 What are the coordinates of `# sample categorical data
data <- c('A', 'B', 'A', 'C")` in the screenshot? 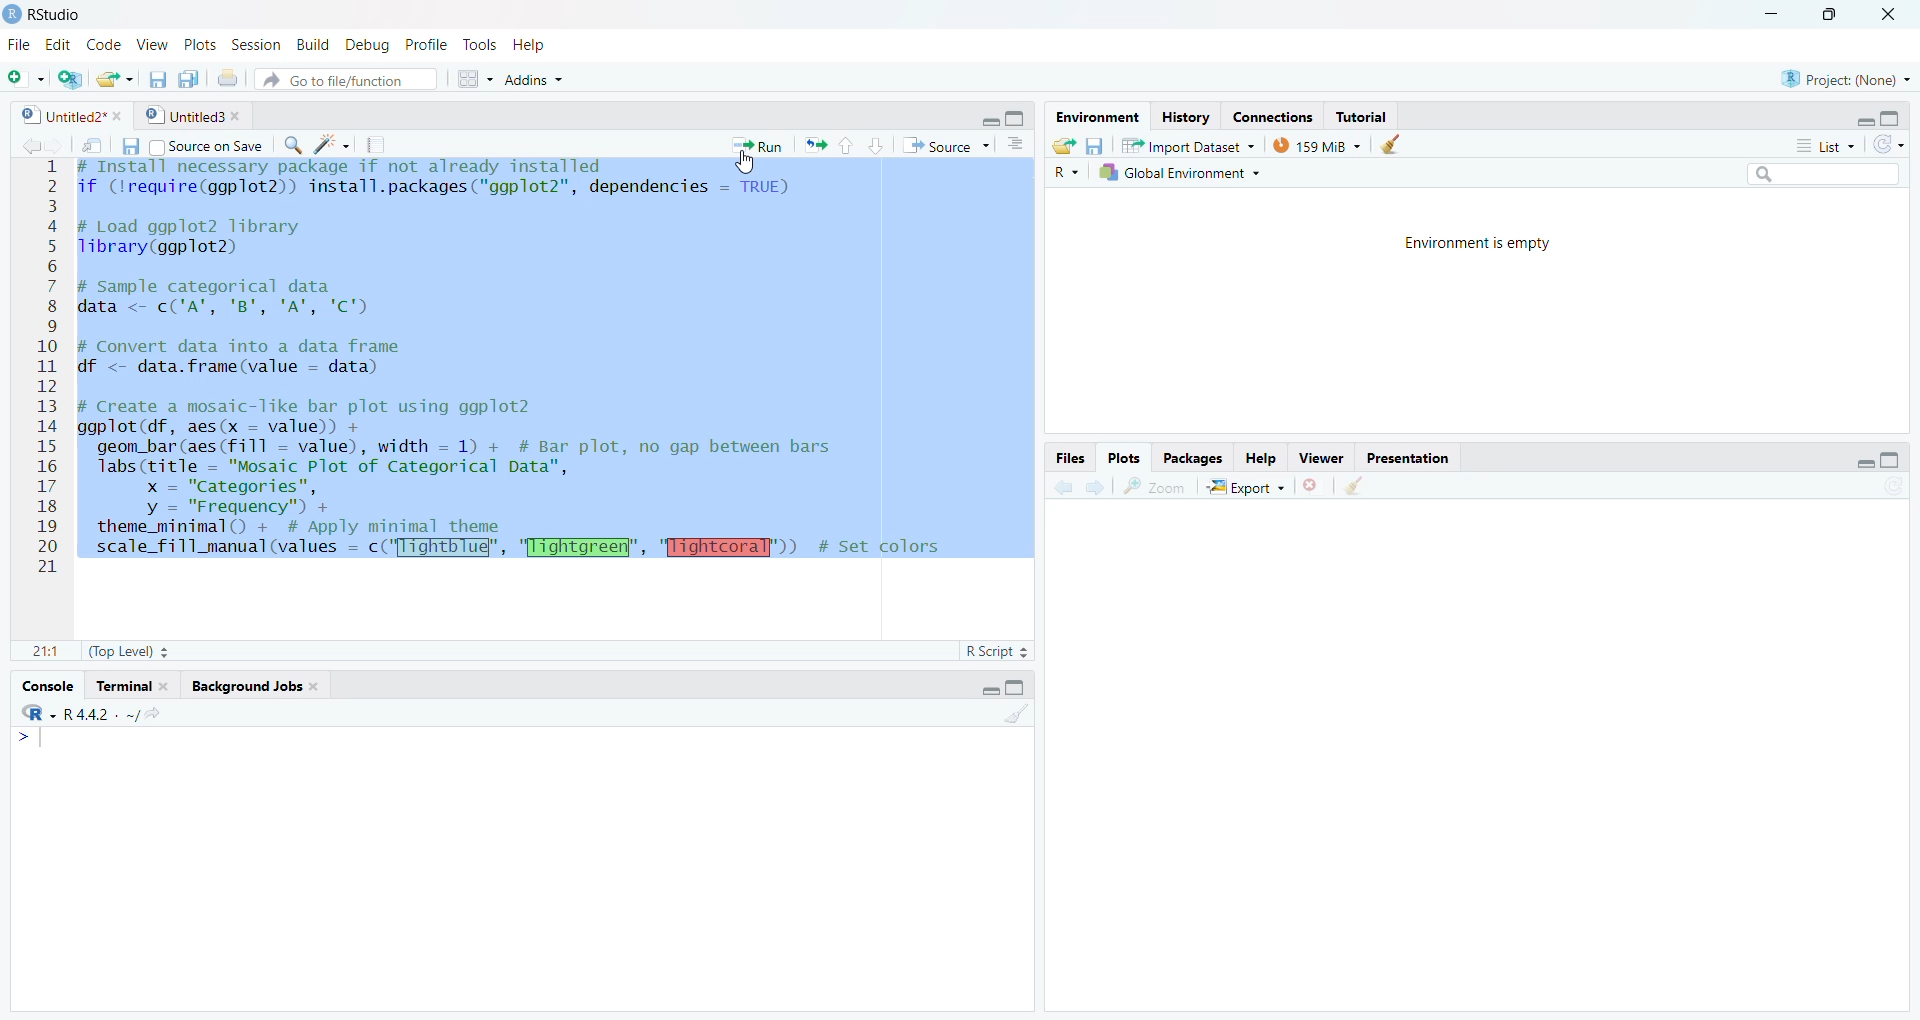 It's located at (243, 296).